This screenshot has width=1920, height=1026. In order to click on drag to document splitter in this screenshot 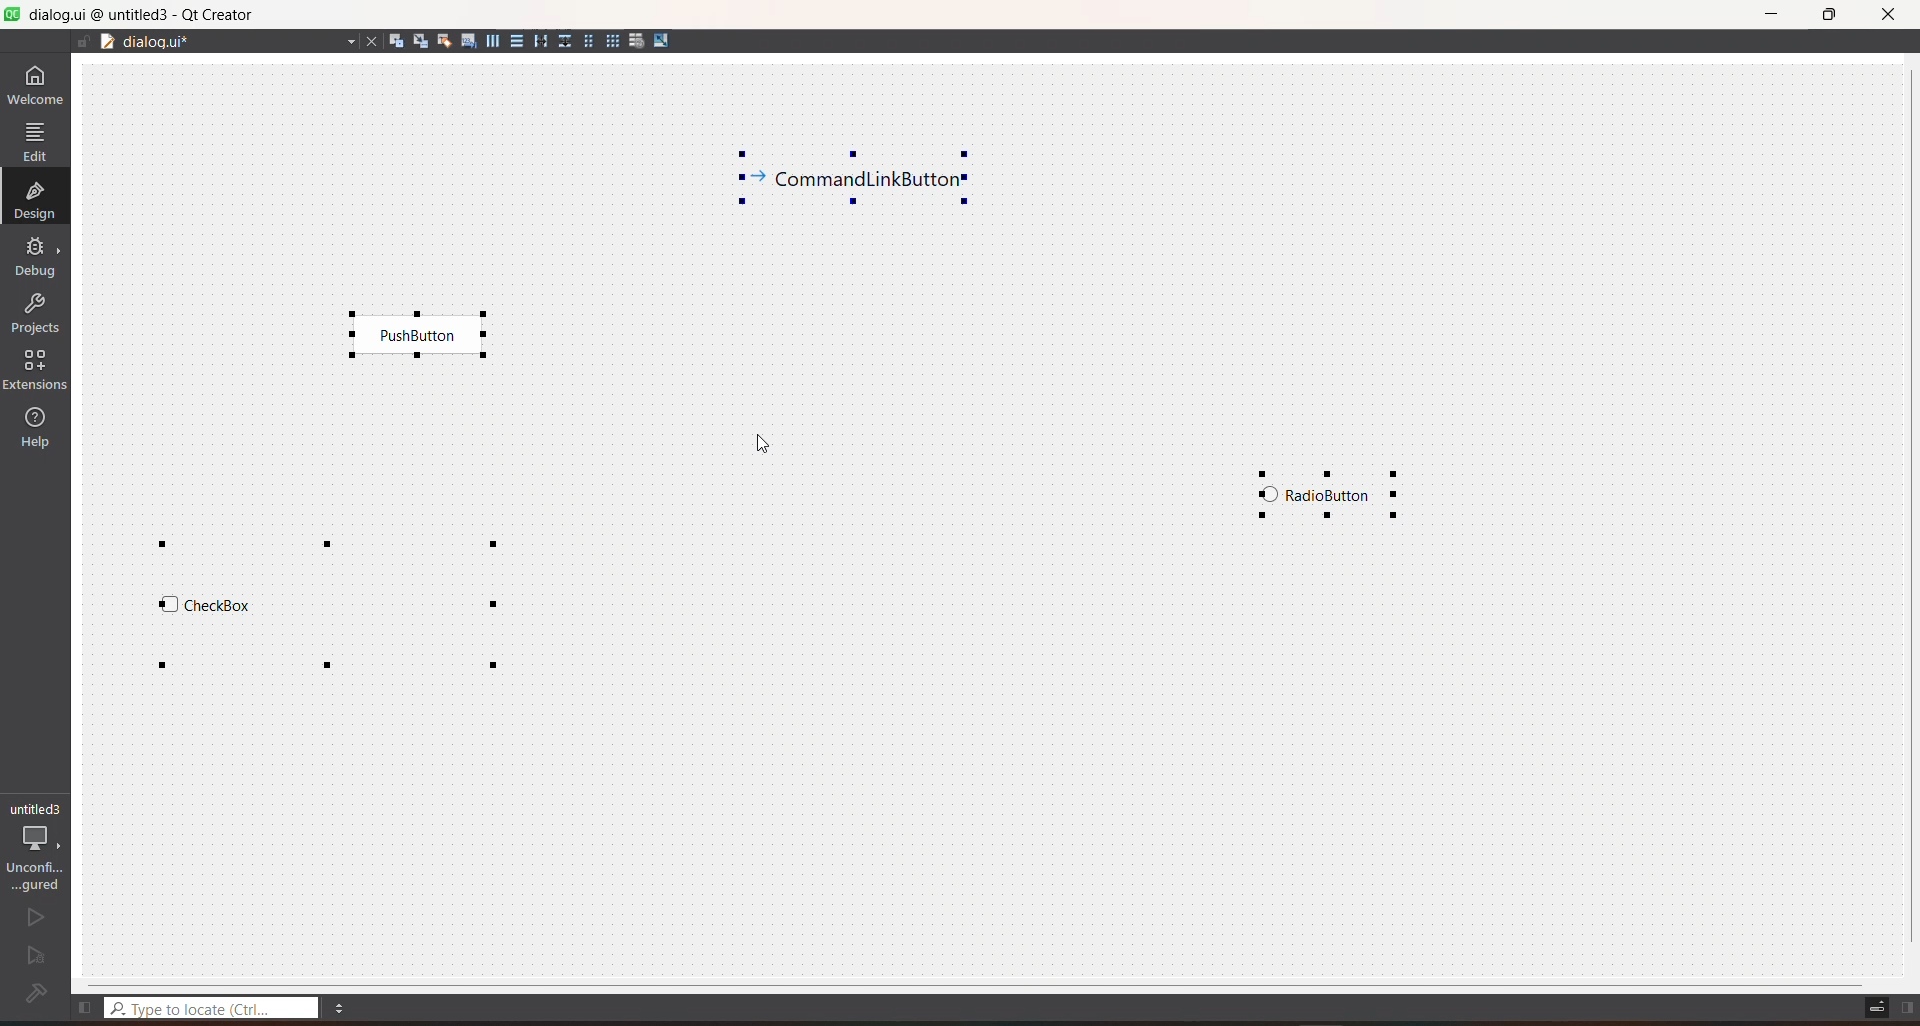, I will do `click(107, 43)`.